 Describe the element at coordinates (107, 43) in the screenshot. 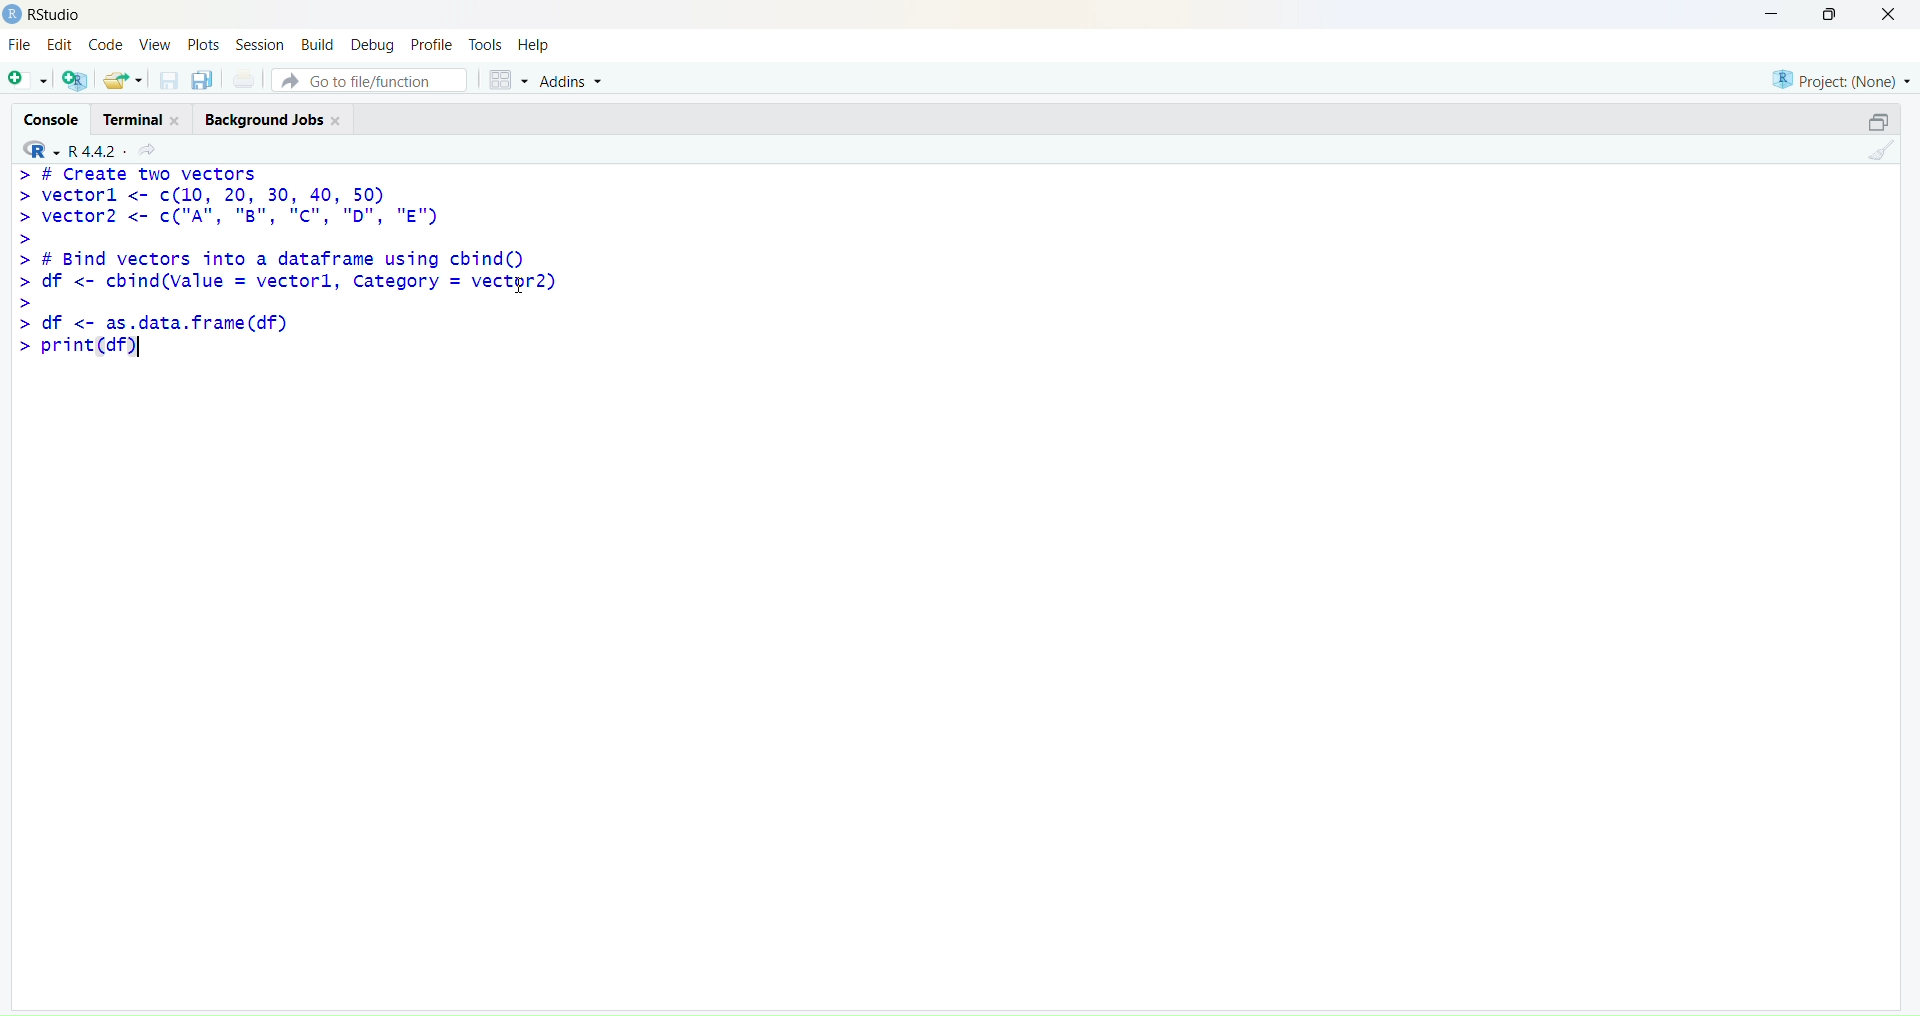

I see `Code` at that location.